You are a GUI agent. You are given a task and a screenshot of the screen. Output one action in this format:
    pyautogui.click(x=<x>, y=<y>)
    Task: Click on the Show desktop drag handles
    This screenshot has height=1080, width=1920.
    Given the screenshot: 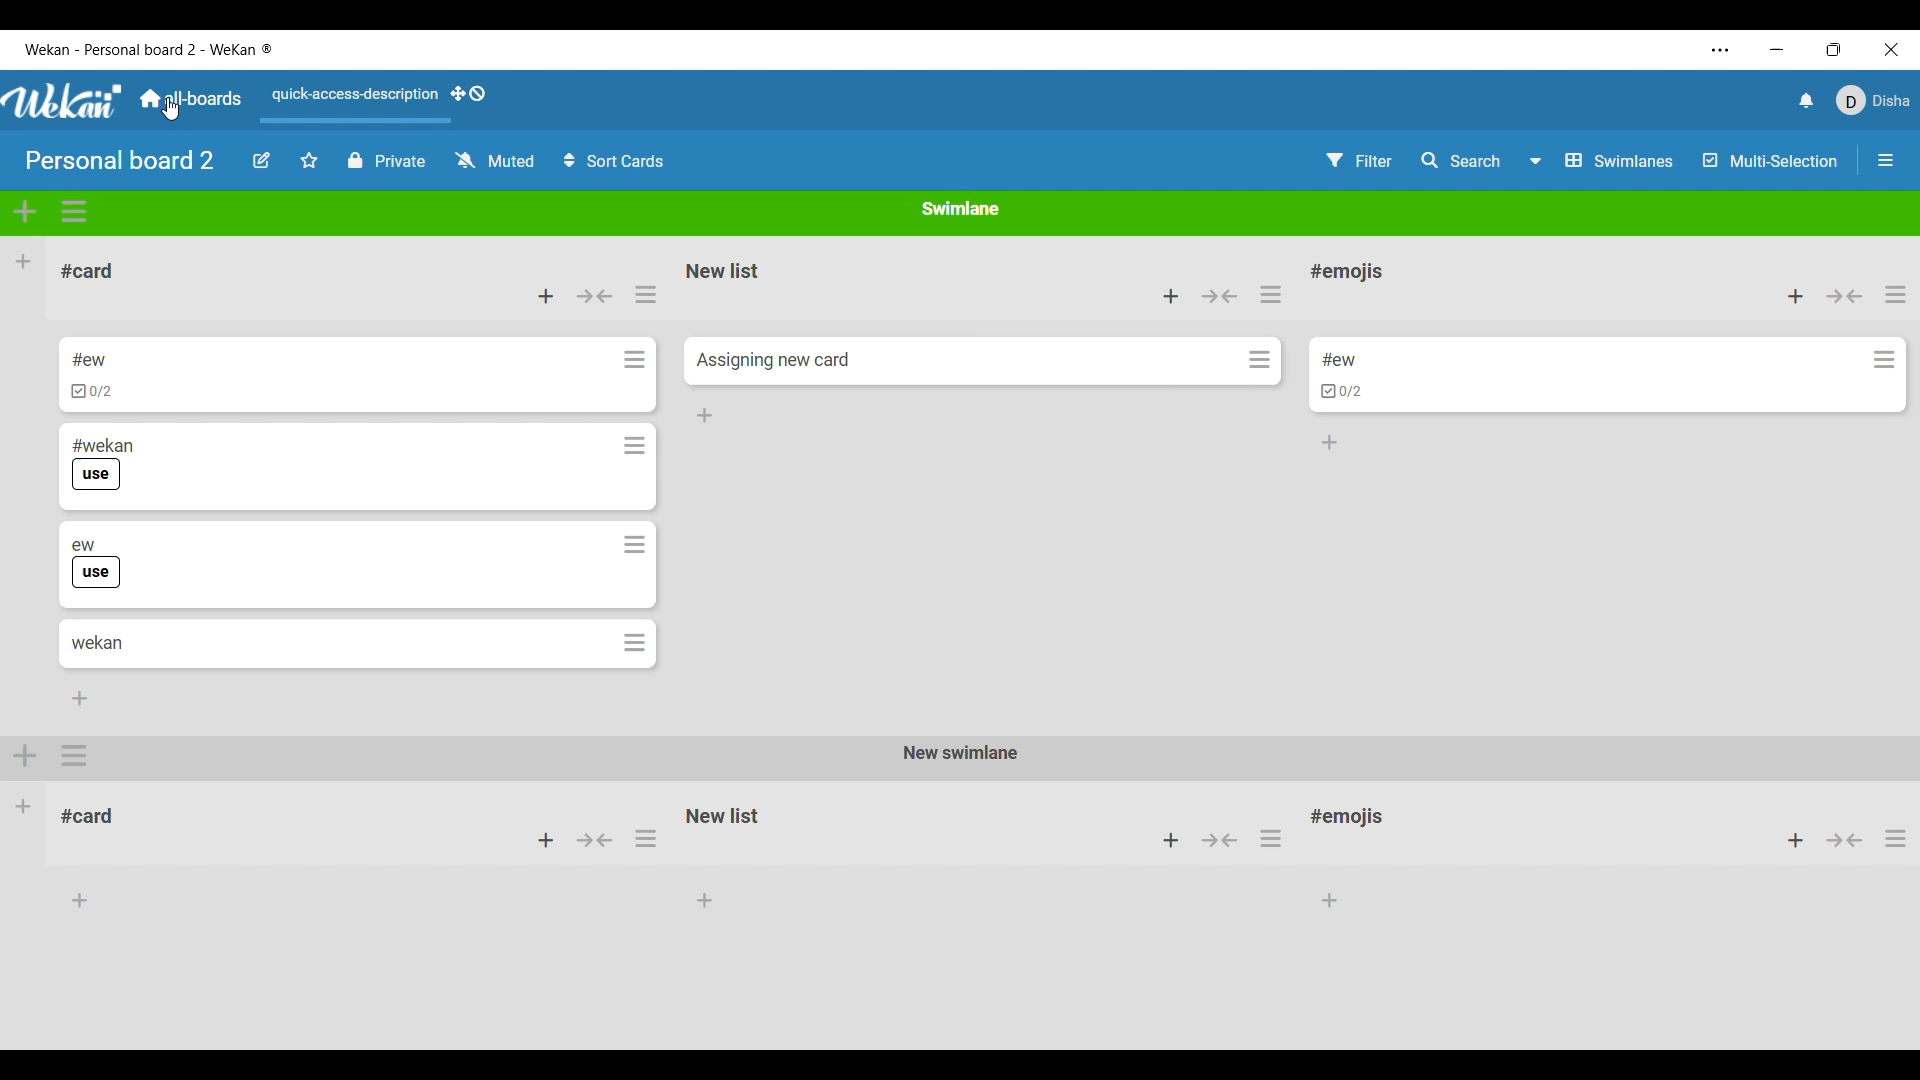 What is the action you would take?
    pyautogui.click(x=468, y=93)
    